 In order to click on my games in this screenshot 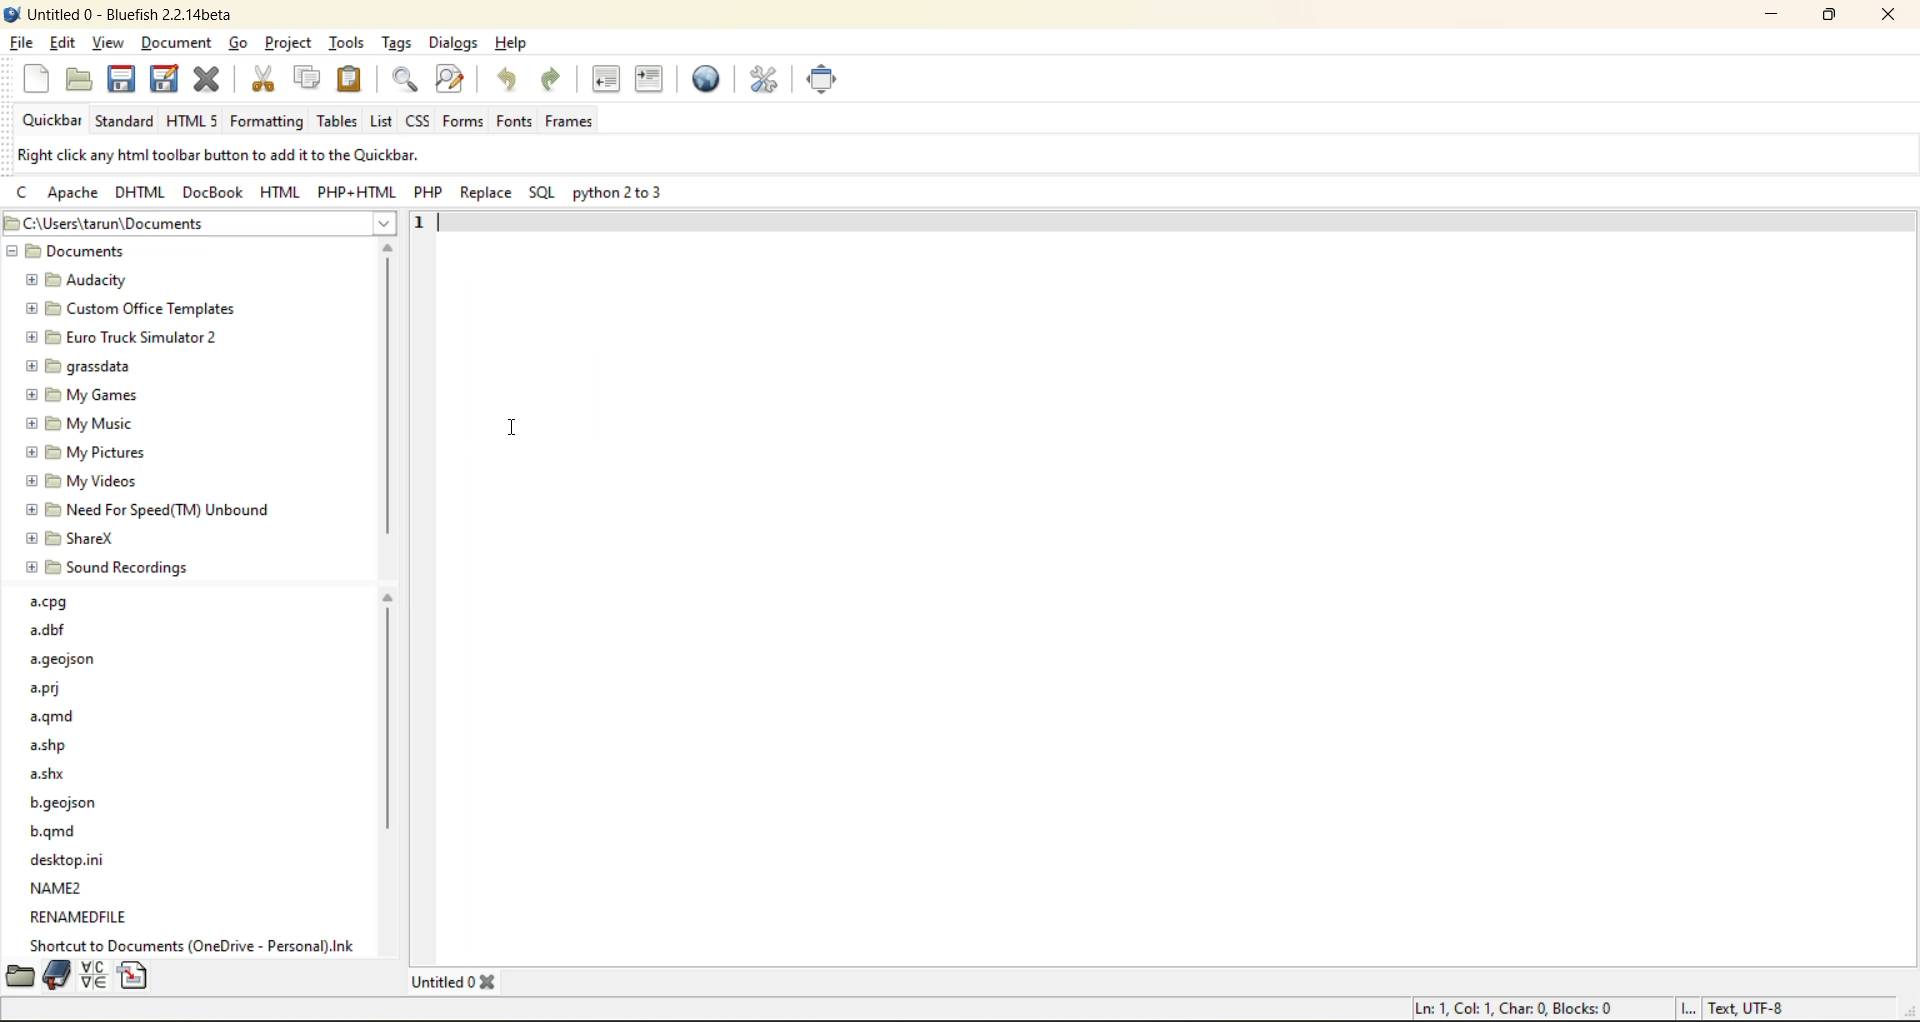, I will do `click(83, 395)`.